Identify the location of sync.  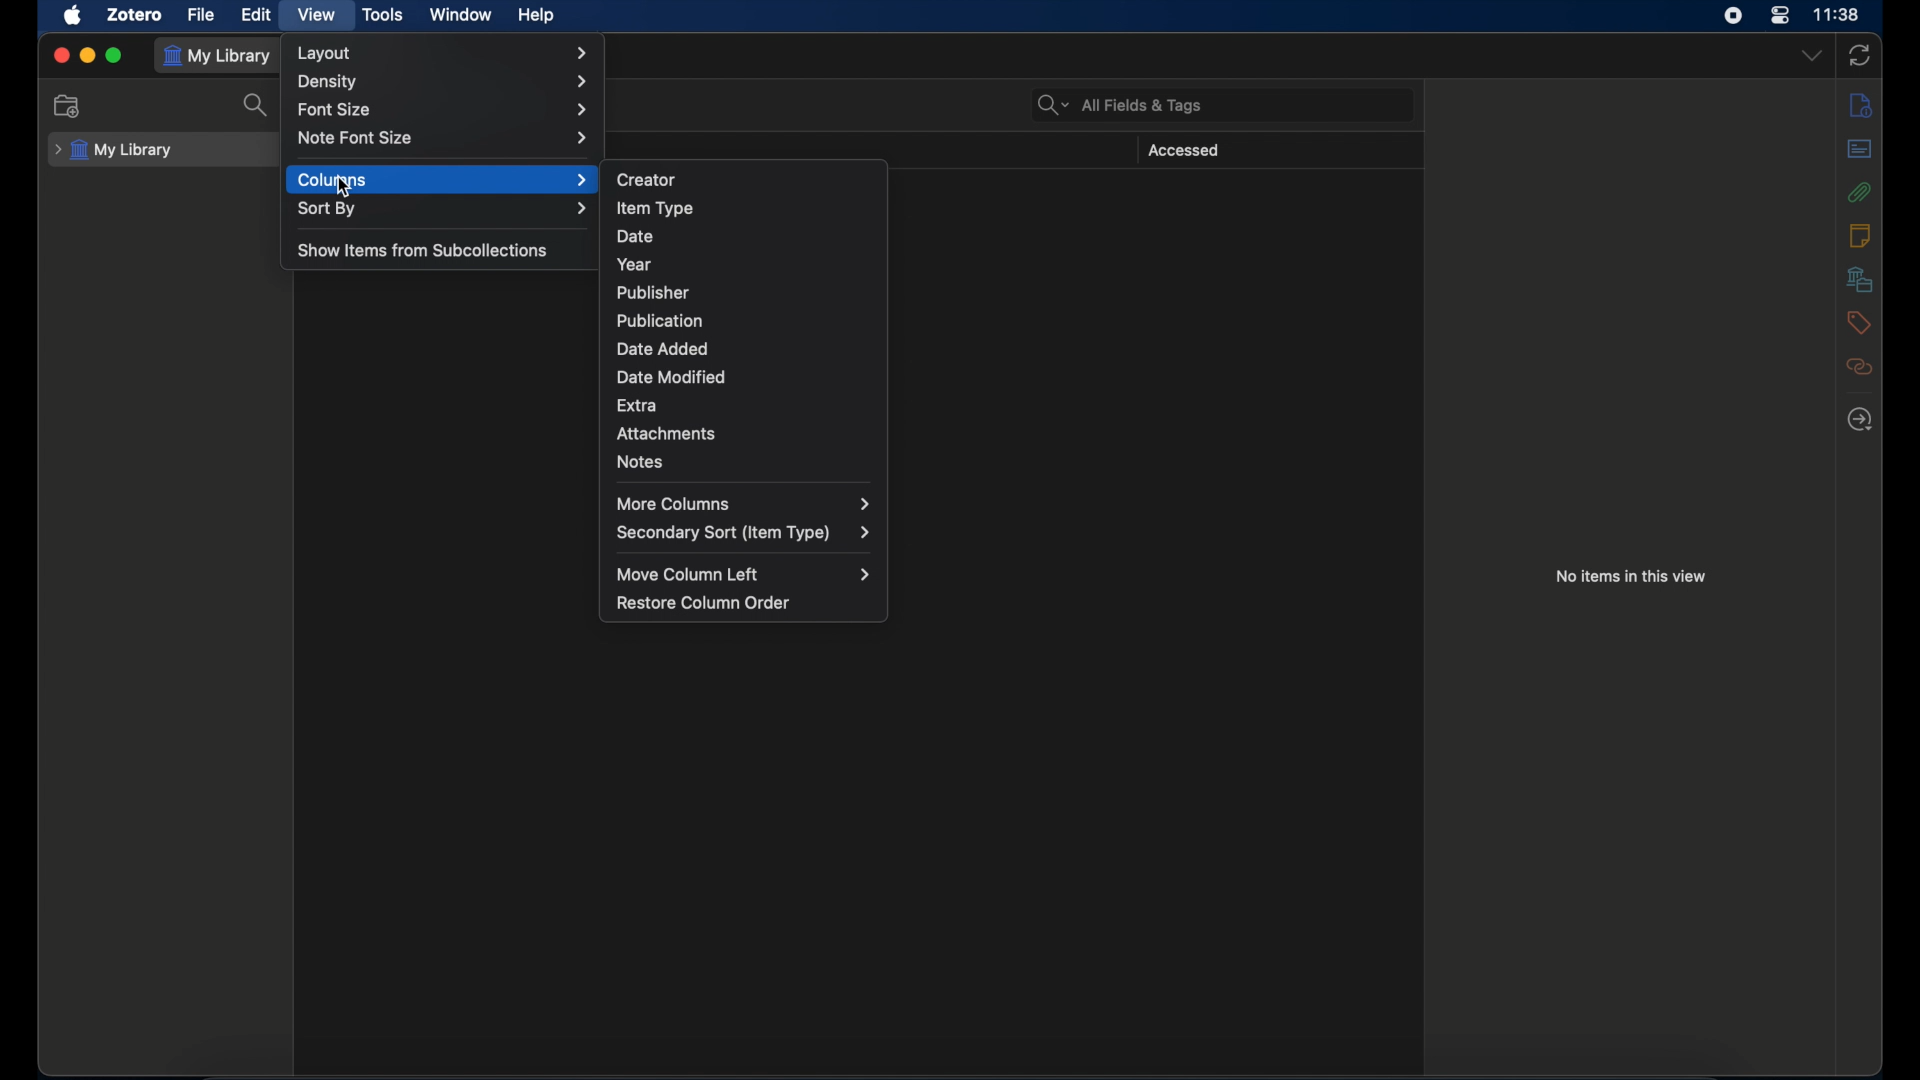
(1860, 57).